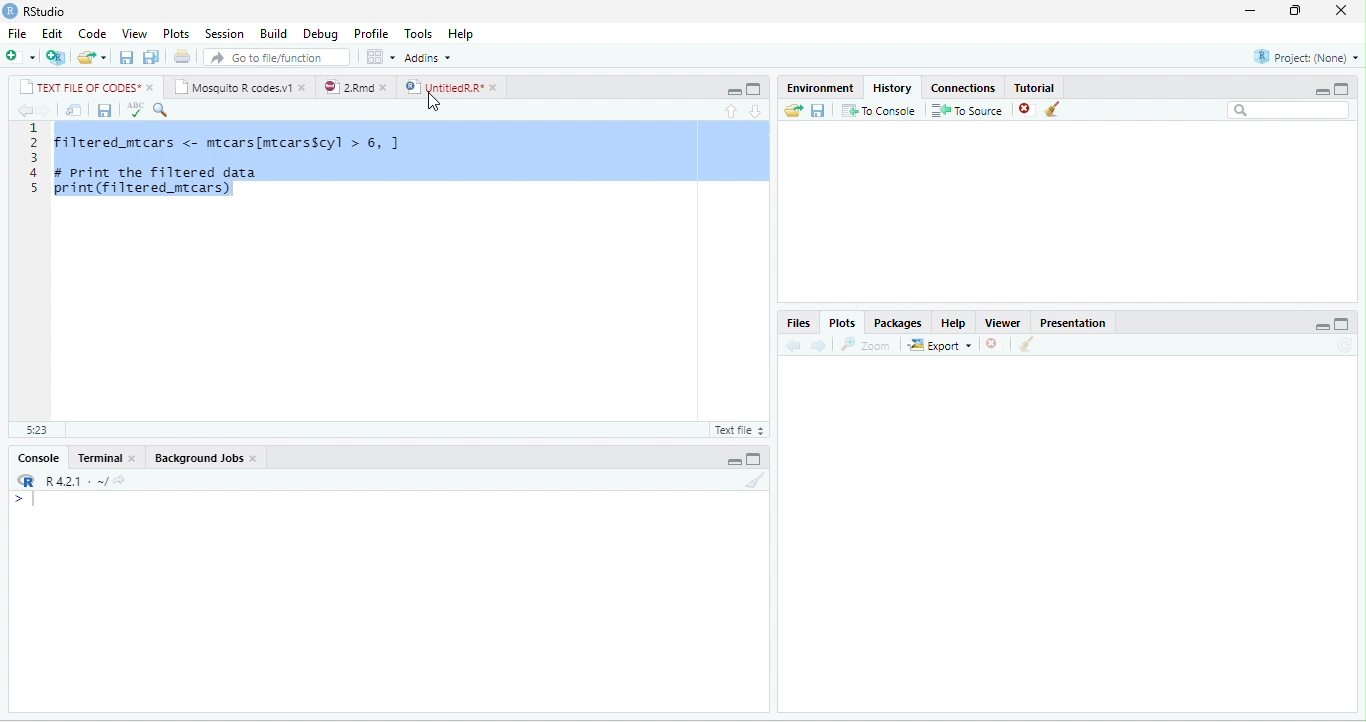 This screenshot has width=1366, height=722. What do you see at coordinates (953, 323) in the screenshot?
I see `Help` at bounding box center [953, 323].